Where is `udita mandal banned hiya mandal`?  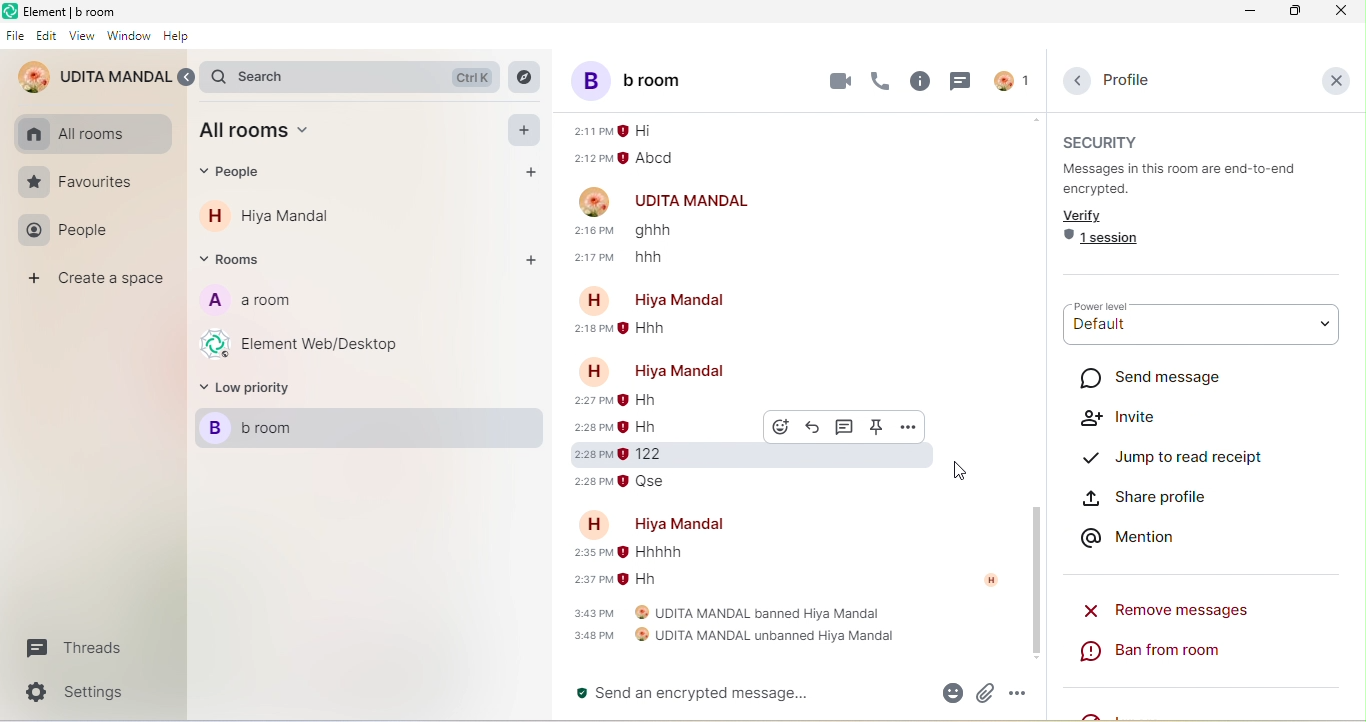 udita mandal banned hiya mandal is located at coordinates (724, 613).